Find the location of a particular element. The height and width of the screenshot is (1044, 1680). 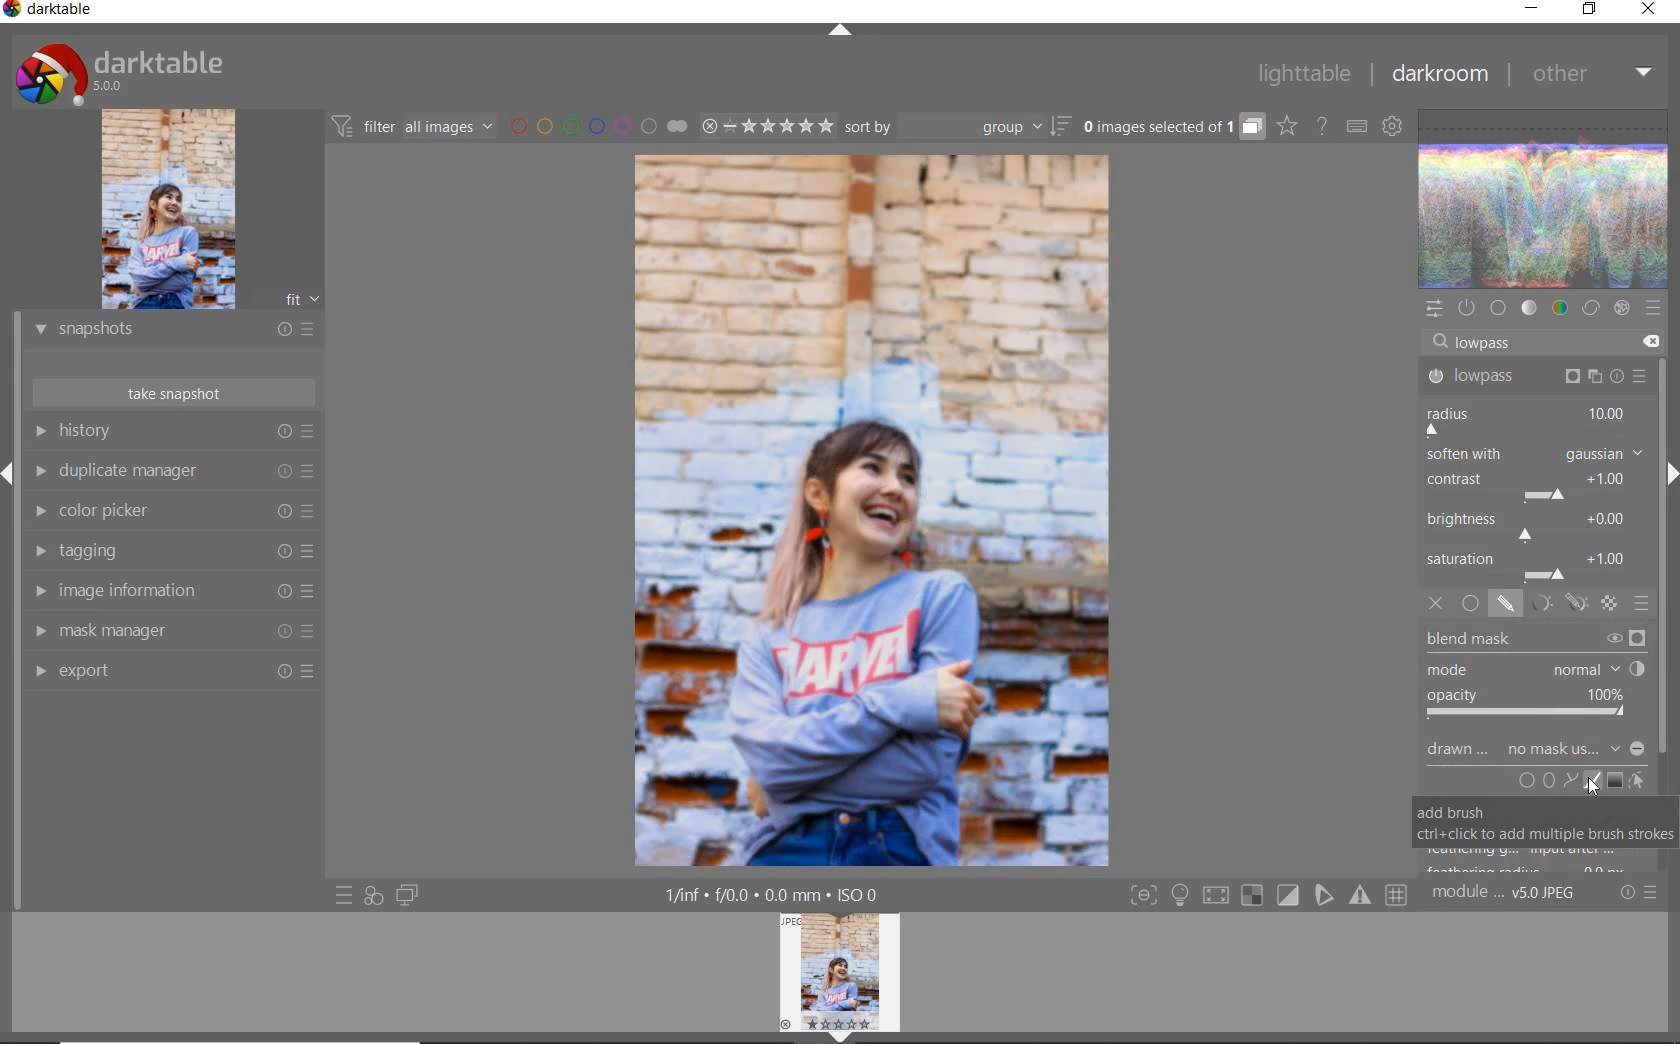

minimize is located at coordinates (1533, 10).